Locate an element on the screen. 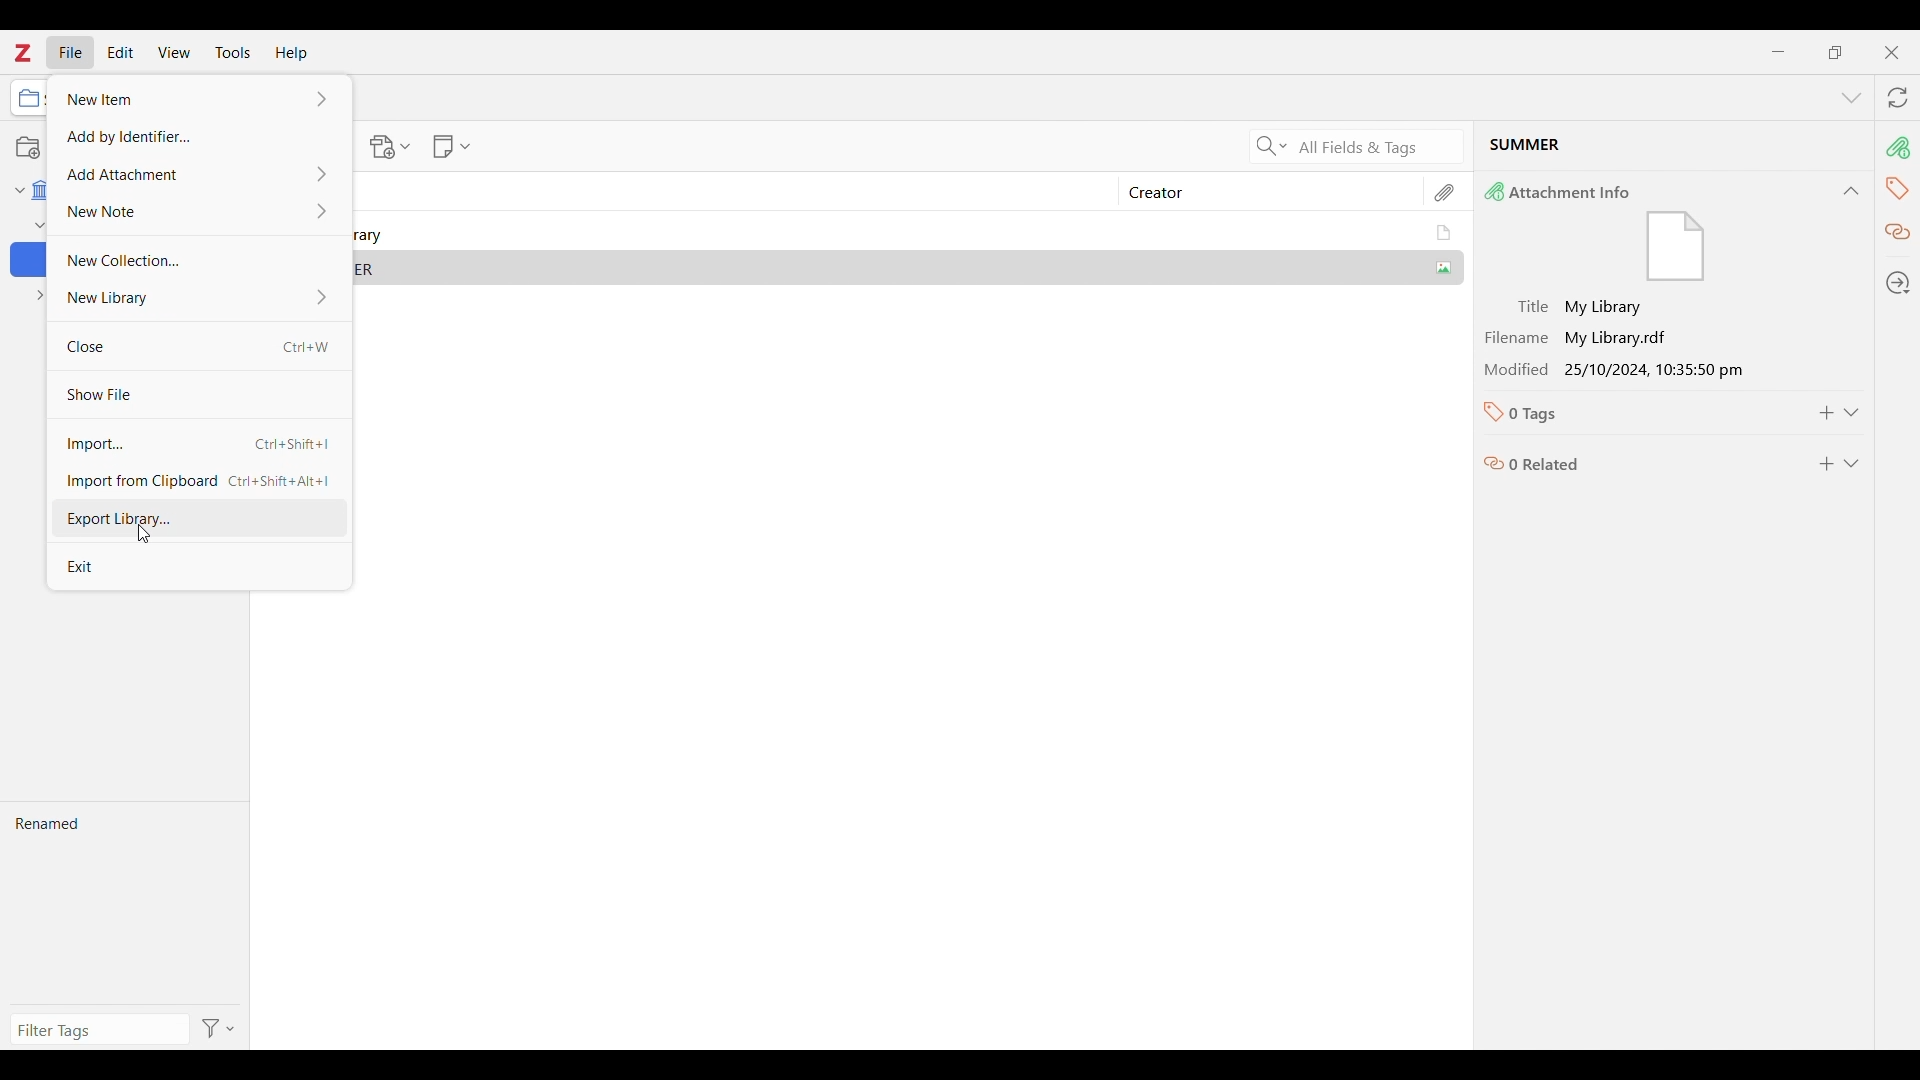 Image resolution: width=1920 pixels, height=1080 pixels. My Library is located at coordinates (905, 233).